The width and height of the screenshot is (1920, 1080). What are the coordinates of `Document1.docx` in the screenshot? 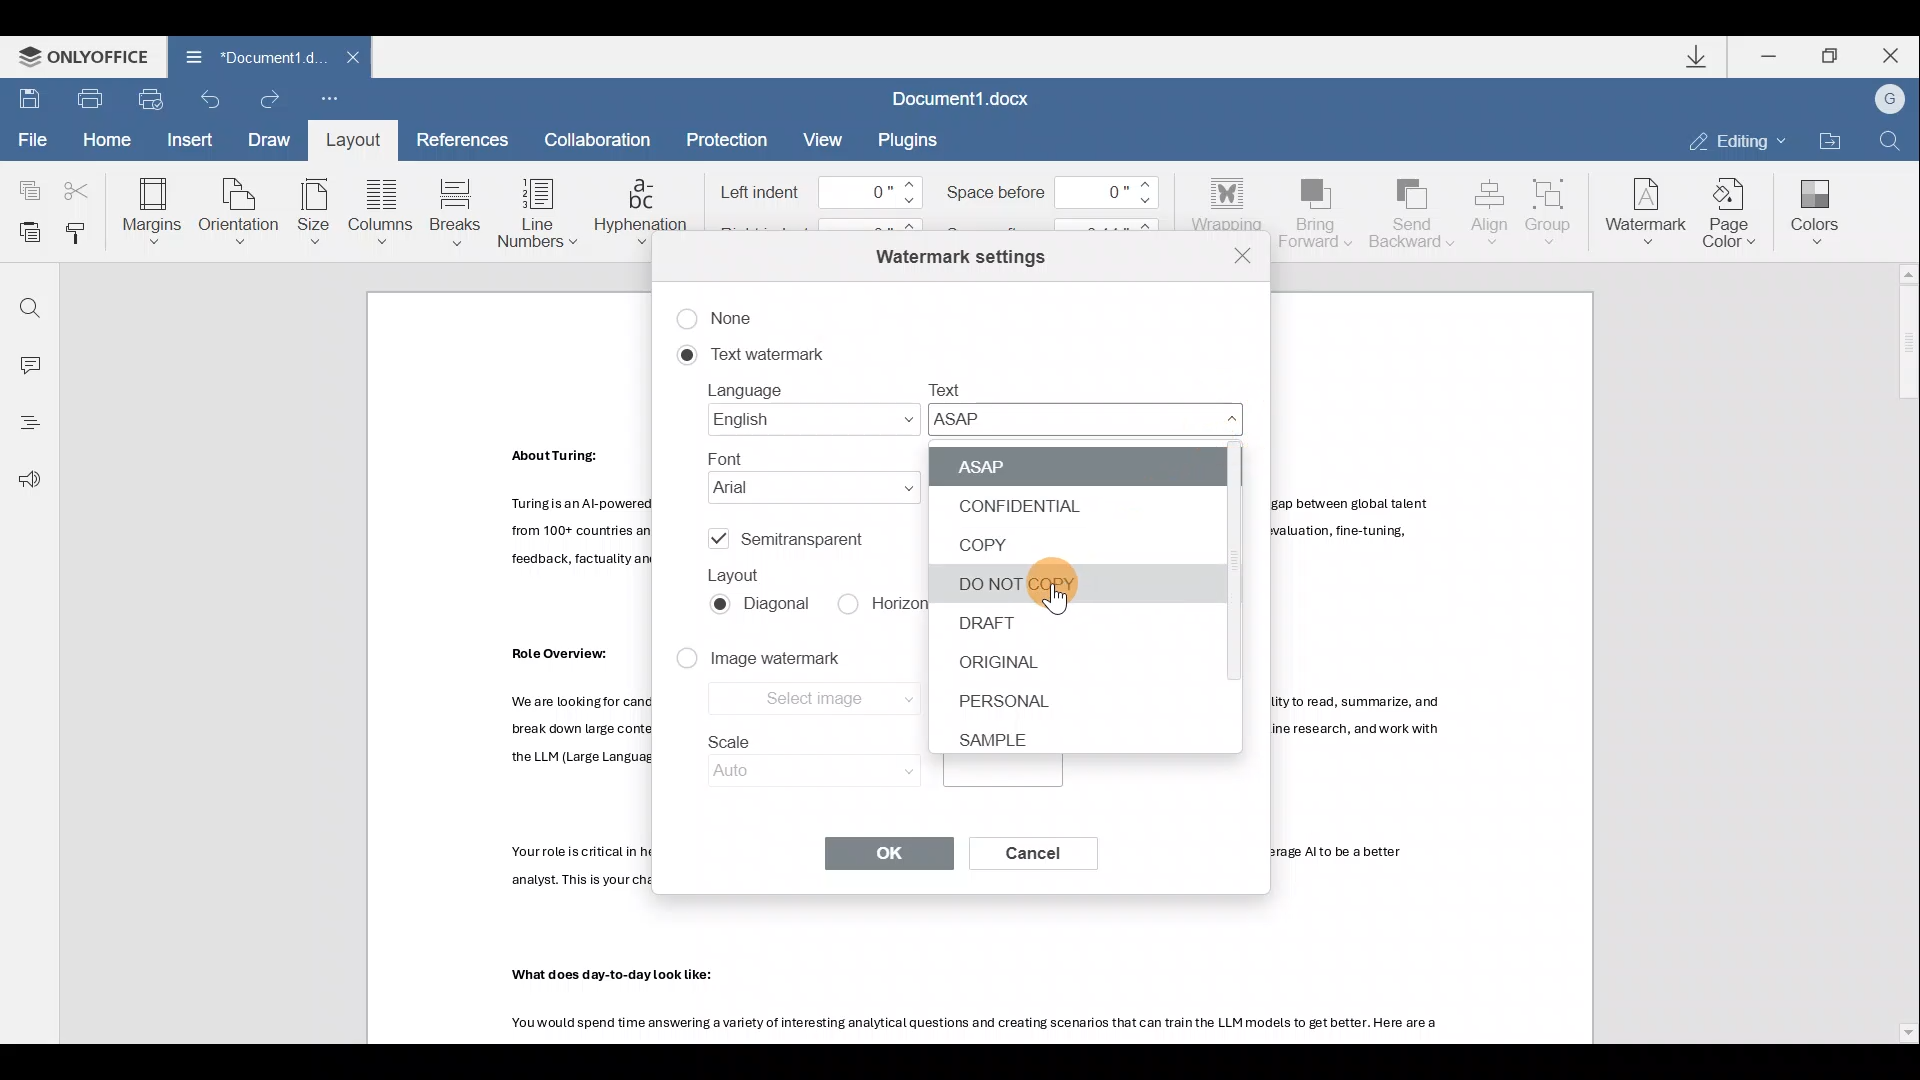 It's located at (967, 98).